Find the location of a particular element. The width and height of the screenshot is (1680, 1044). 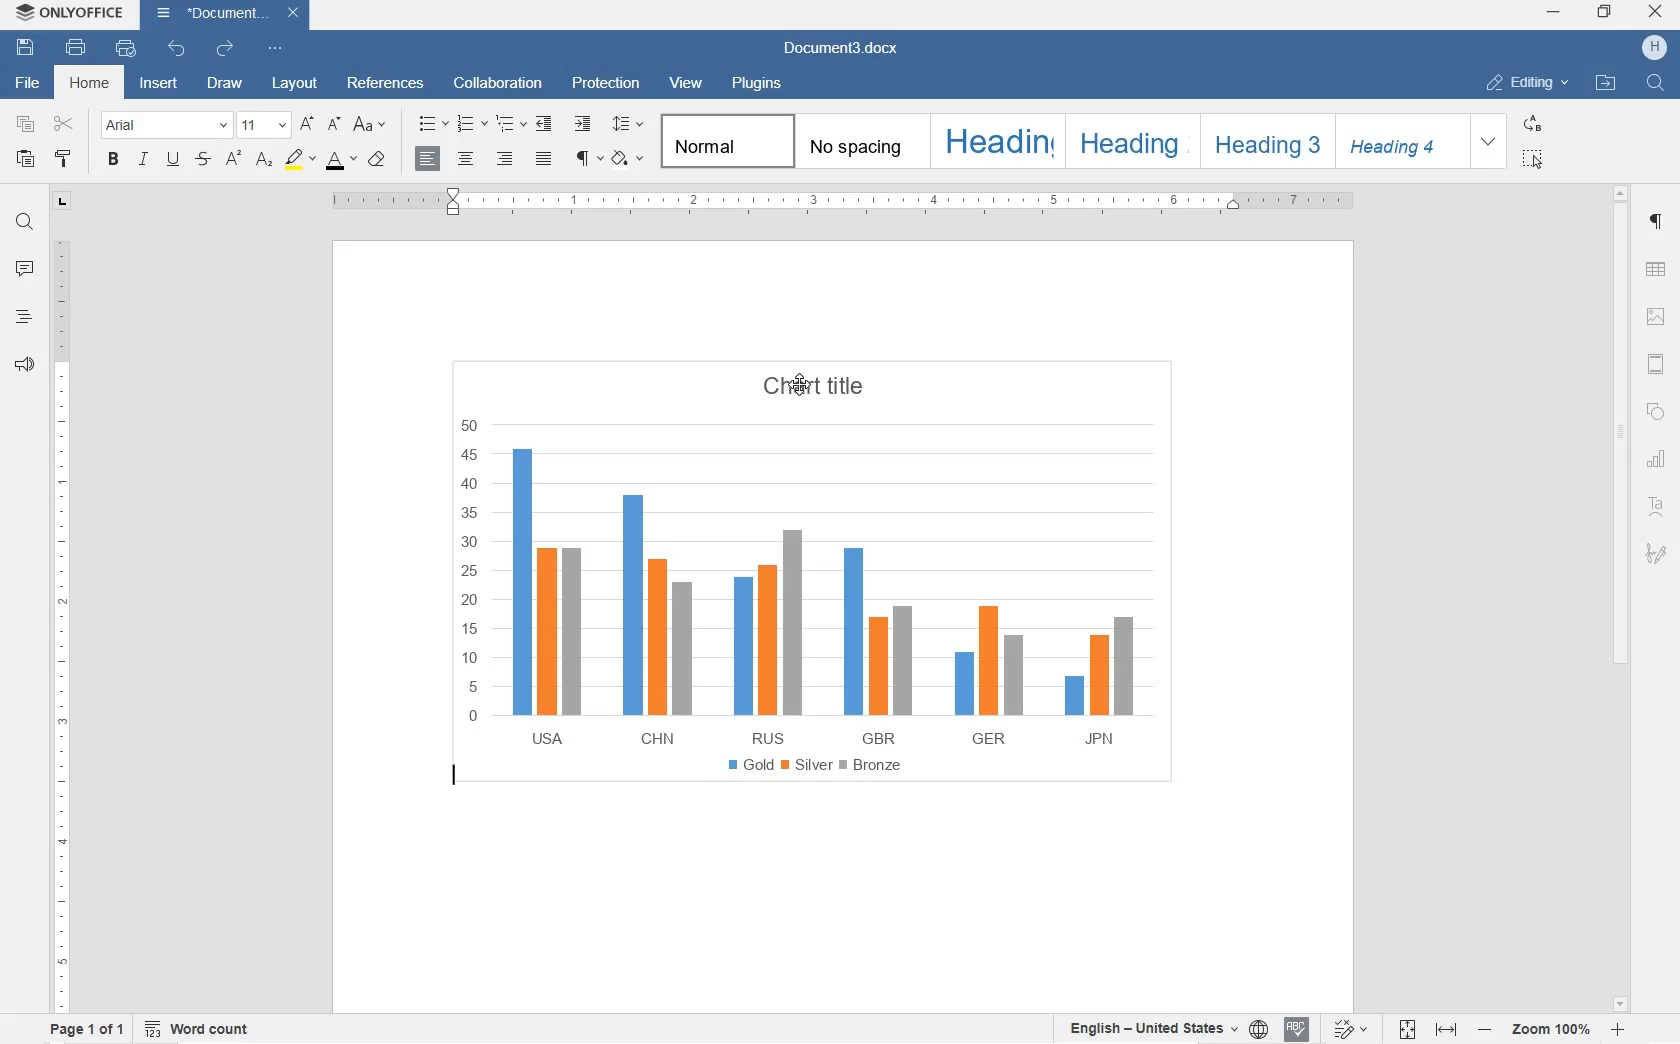

SPELL CHECKING is located at coordinates (1298, 1030).